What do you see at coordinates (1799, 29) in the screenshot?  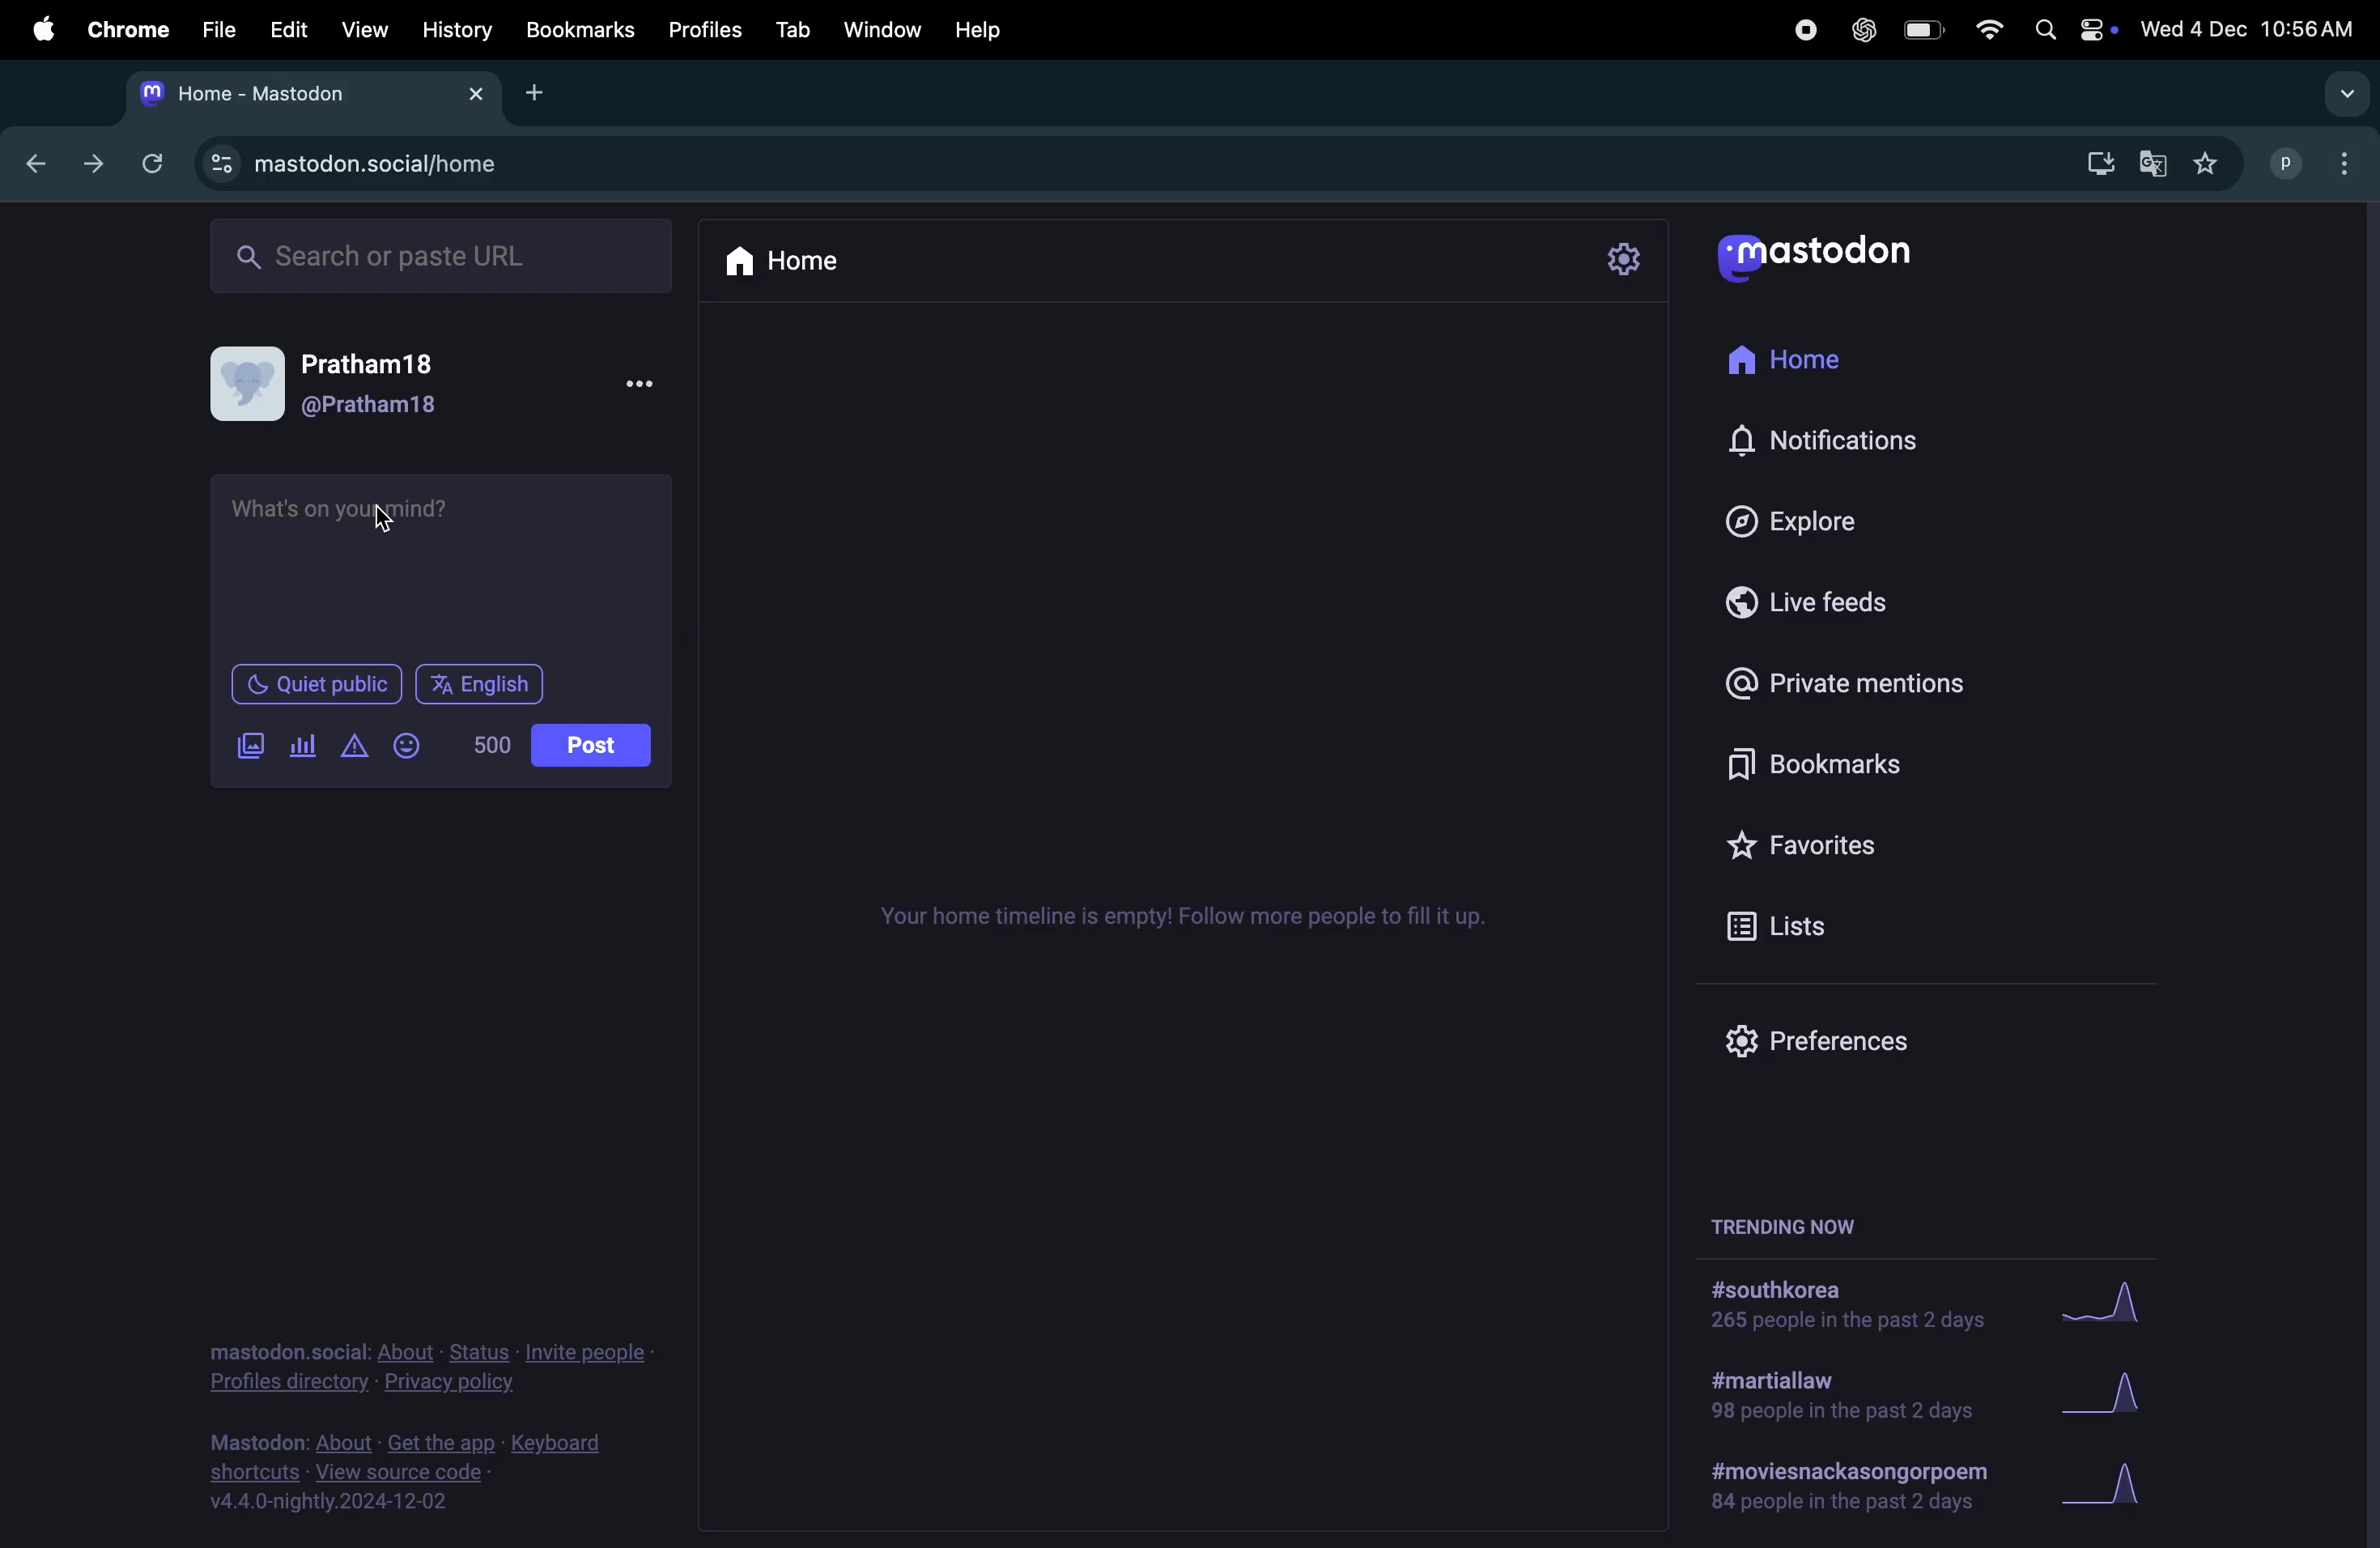 I see `record` at bounding box center [1799, 29].